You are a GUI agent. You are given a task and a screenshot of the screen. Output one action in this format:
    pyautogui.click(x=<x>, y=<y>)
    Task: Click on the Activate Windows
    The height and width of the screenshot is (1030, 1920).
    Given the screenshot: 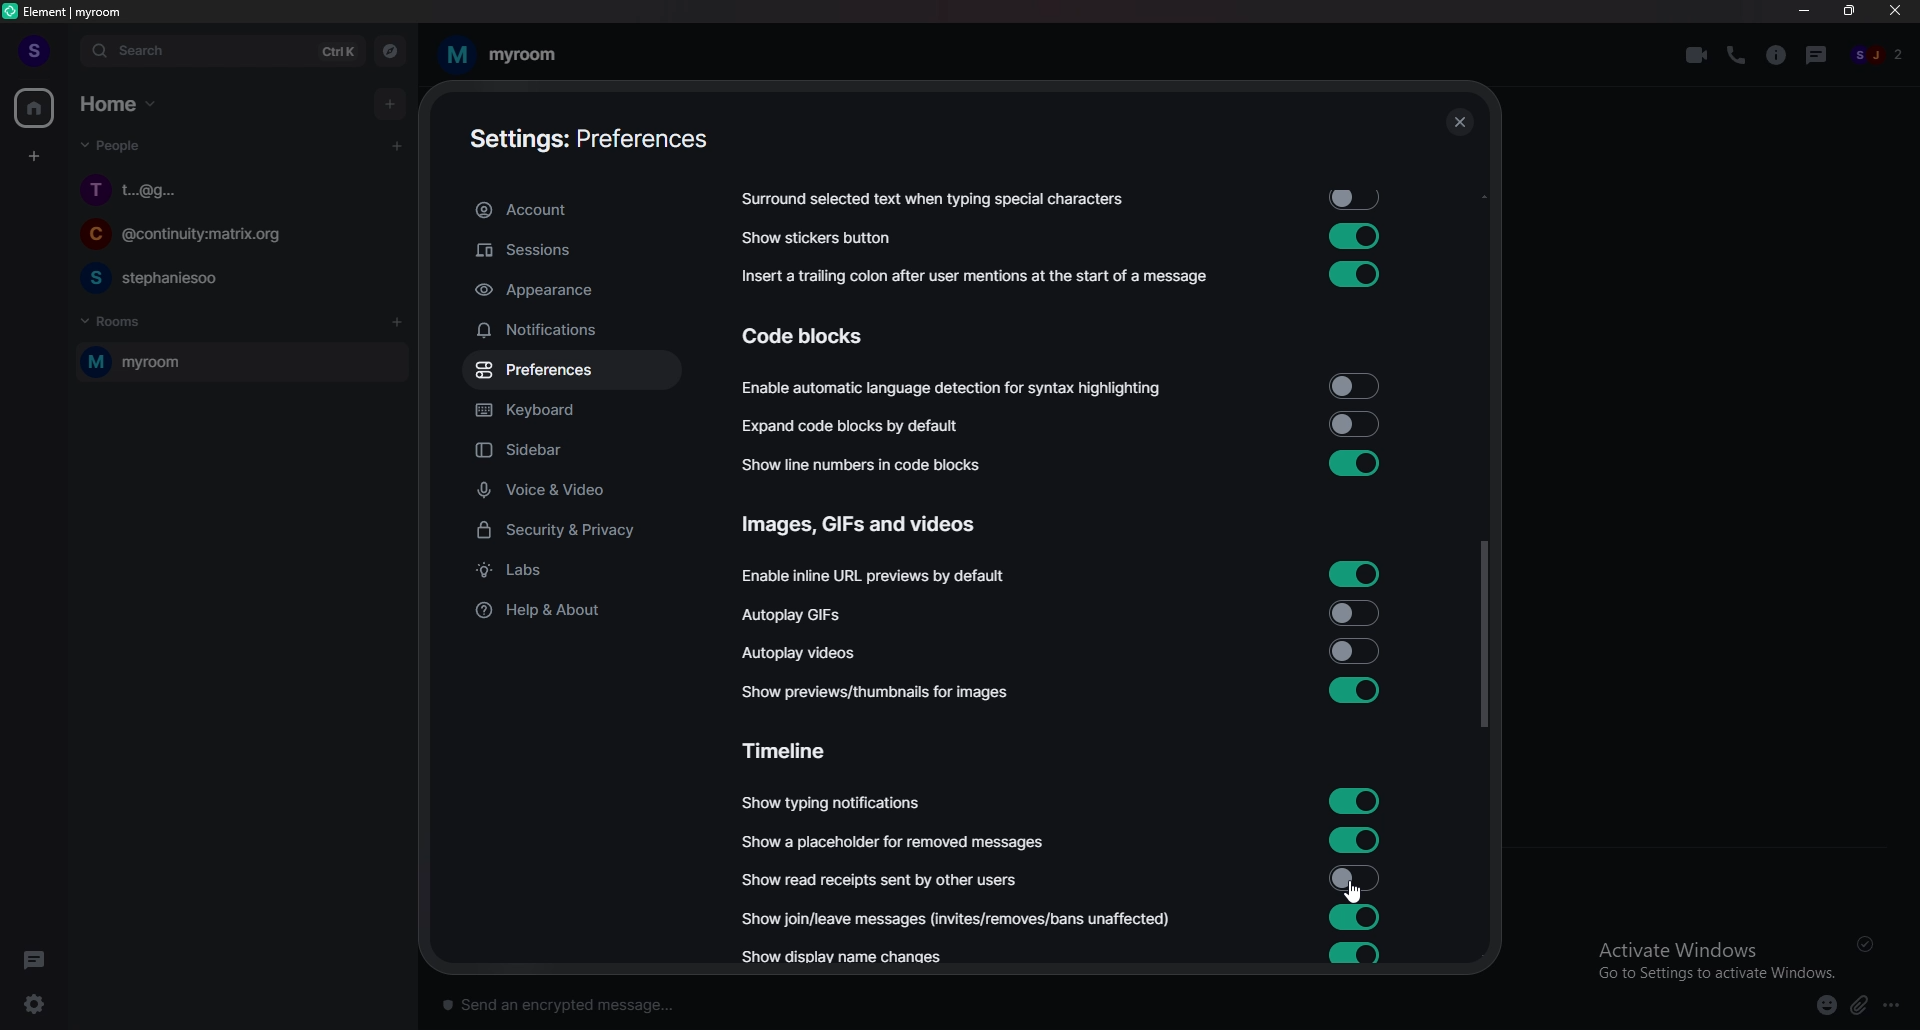 What is the action you would take?
    pyautogui.click(x=1709, y=958)
    